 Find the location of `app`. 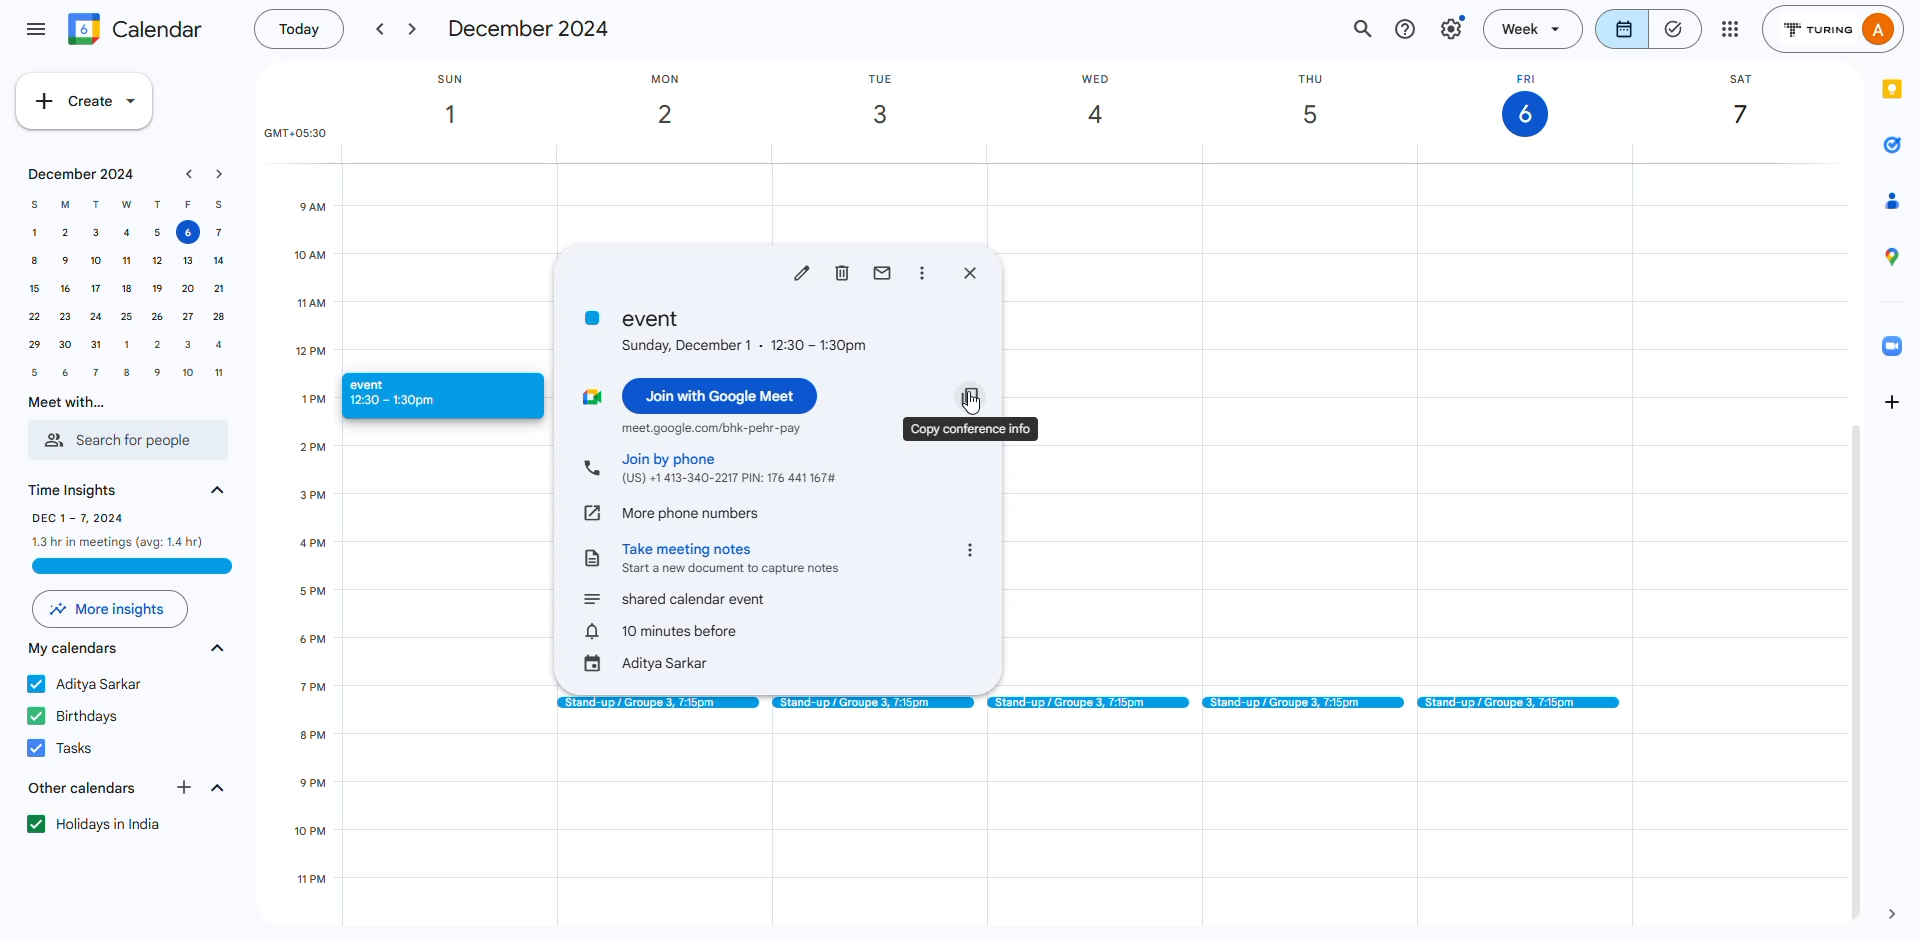

app is located at coordinates (1894, 256).